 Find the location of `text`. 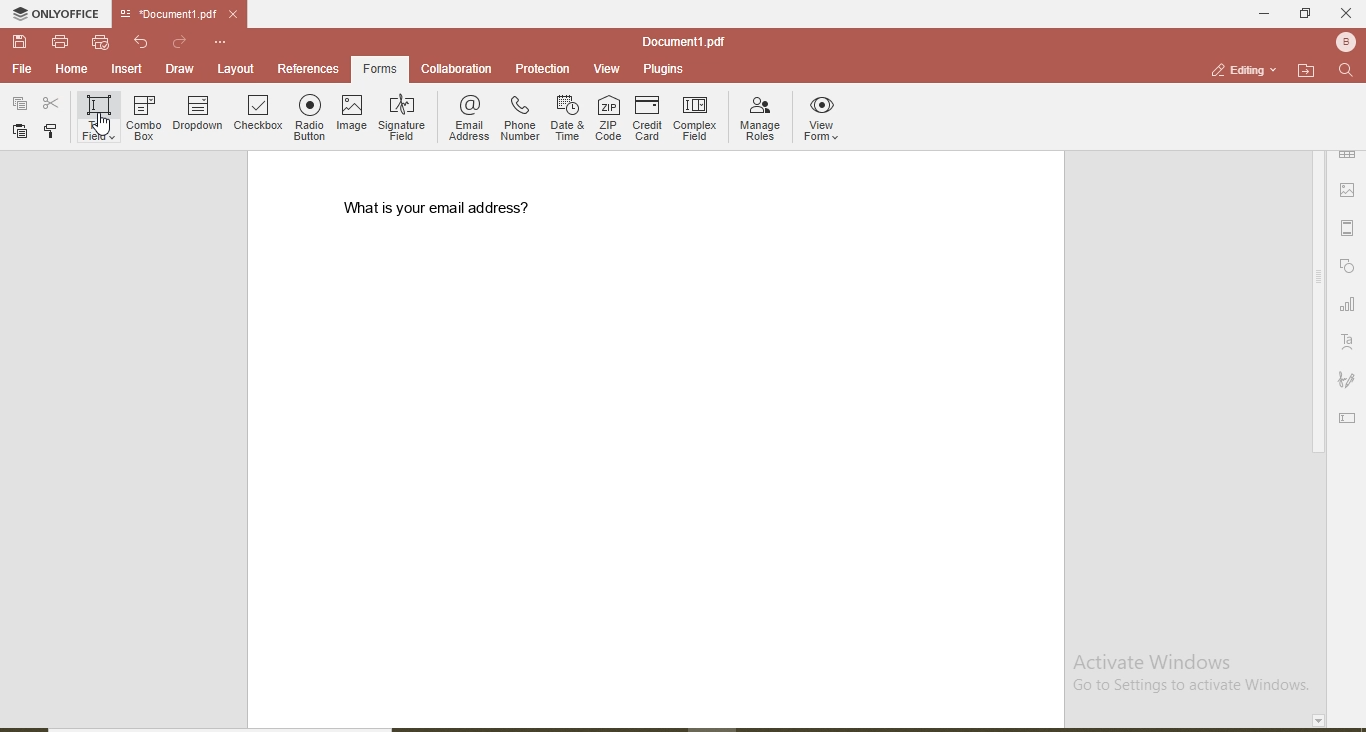

text is located at coordinates (1348, 342).